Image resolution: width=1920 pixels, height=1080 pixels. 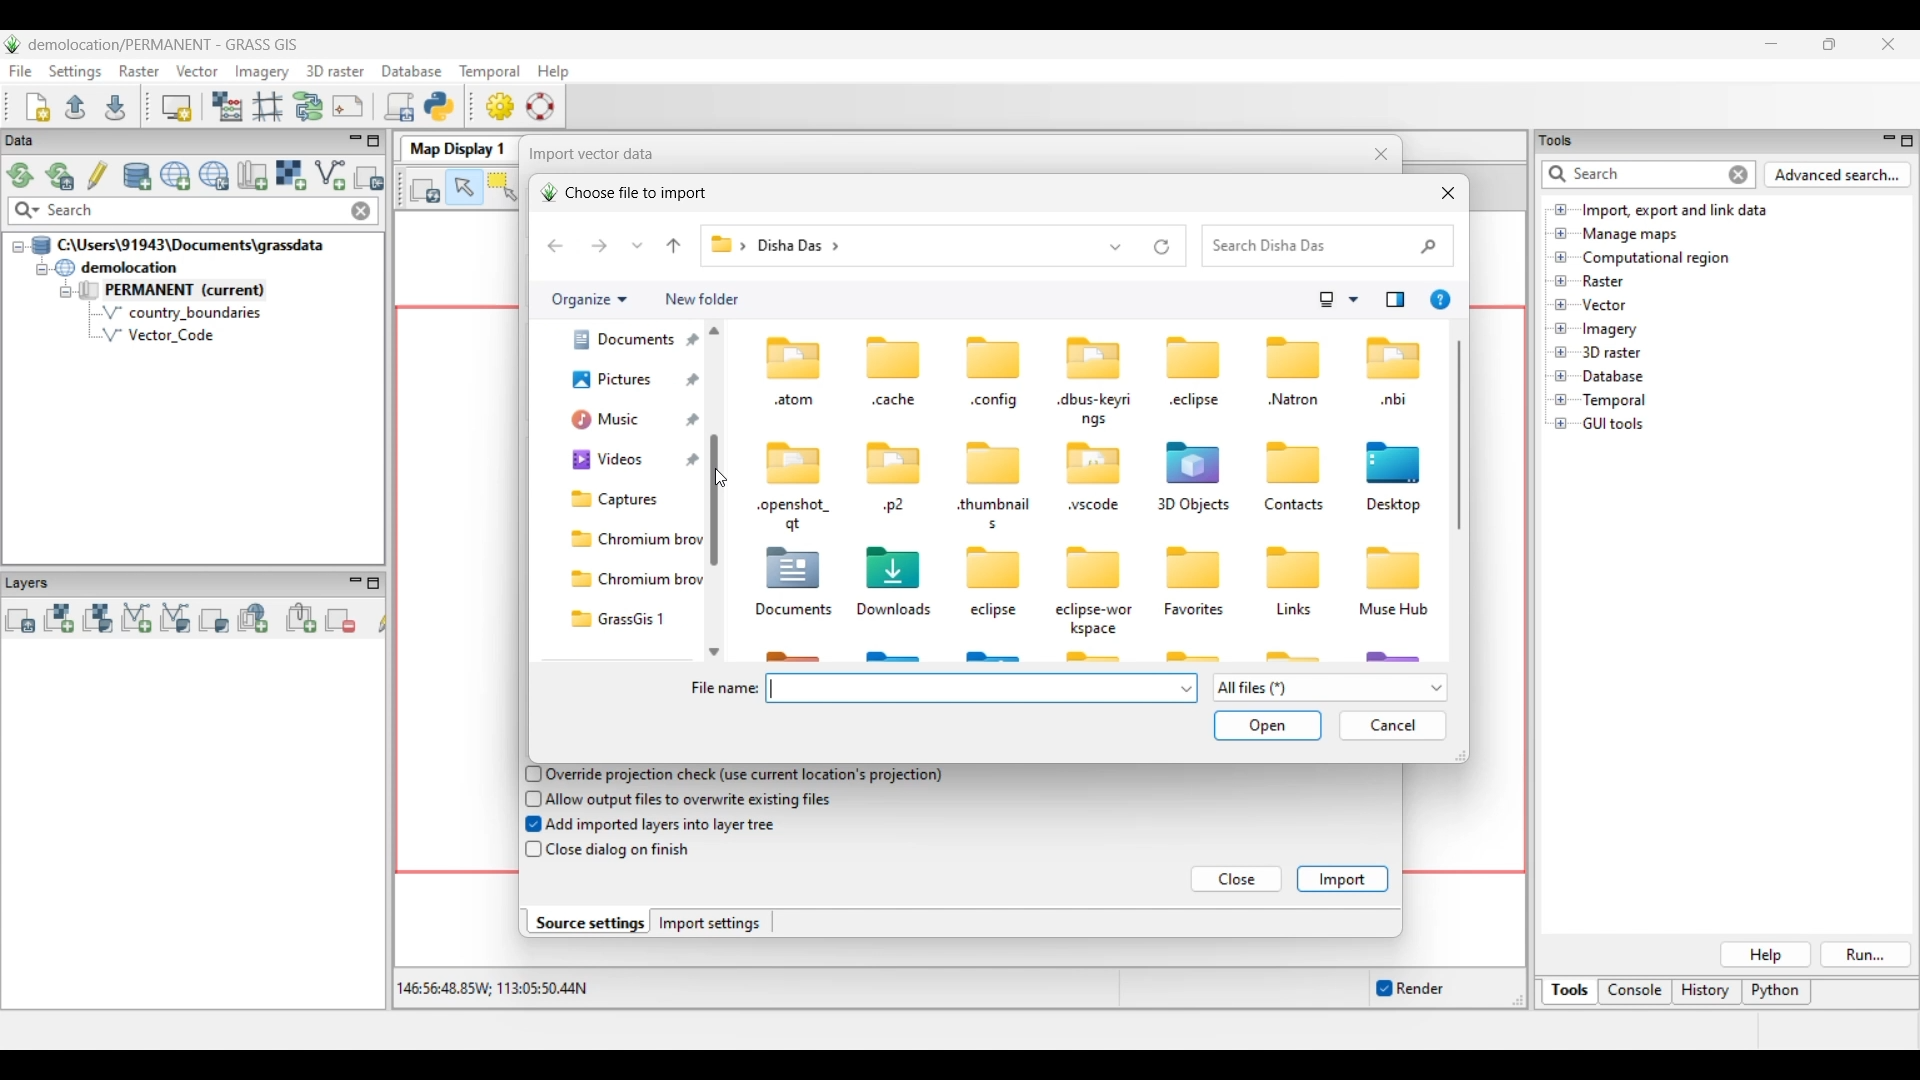 What do you see at coordinates (290, 175) in the screenshot?
I see `Import raster data` at bounding box center [290, 175].